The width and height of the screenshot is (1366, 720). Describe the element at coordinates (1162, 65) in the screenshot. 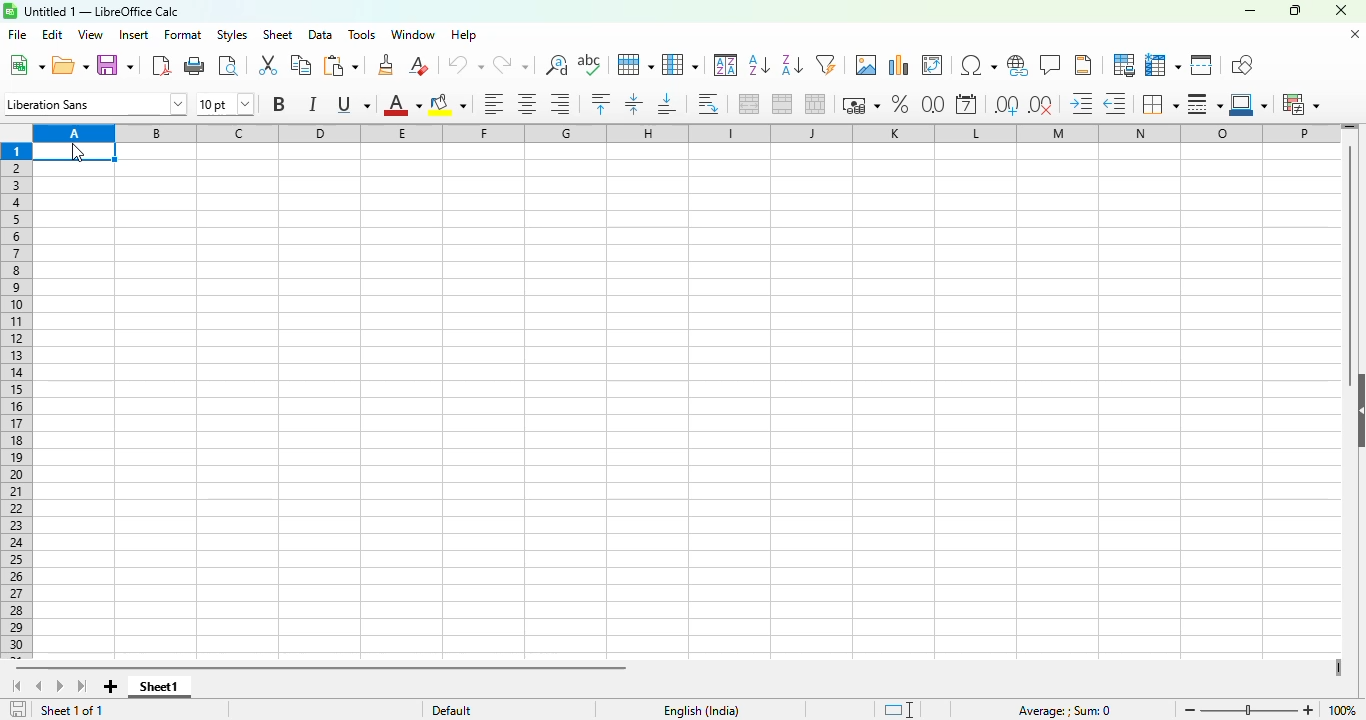

I see `freeze rows and columns` at that location.